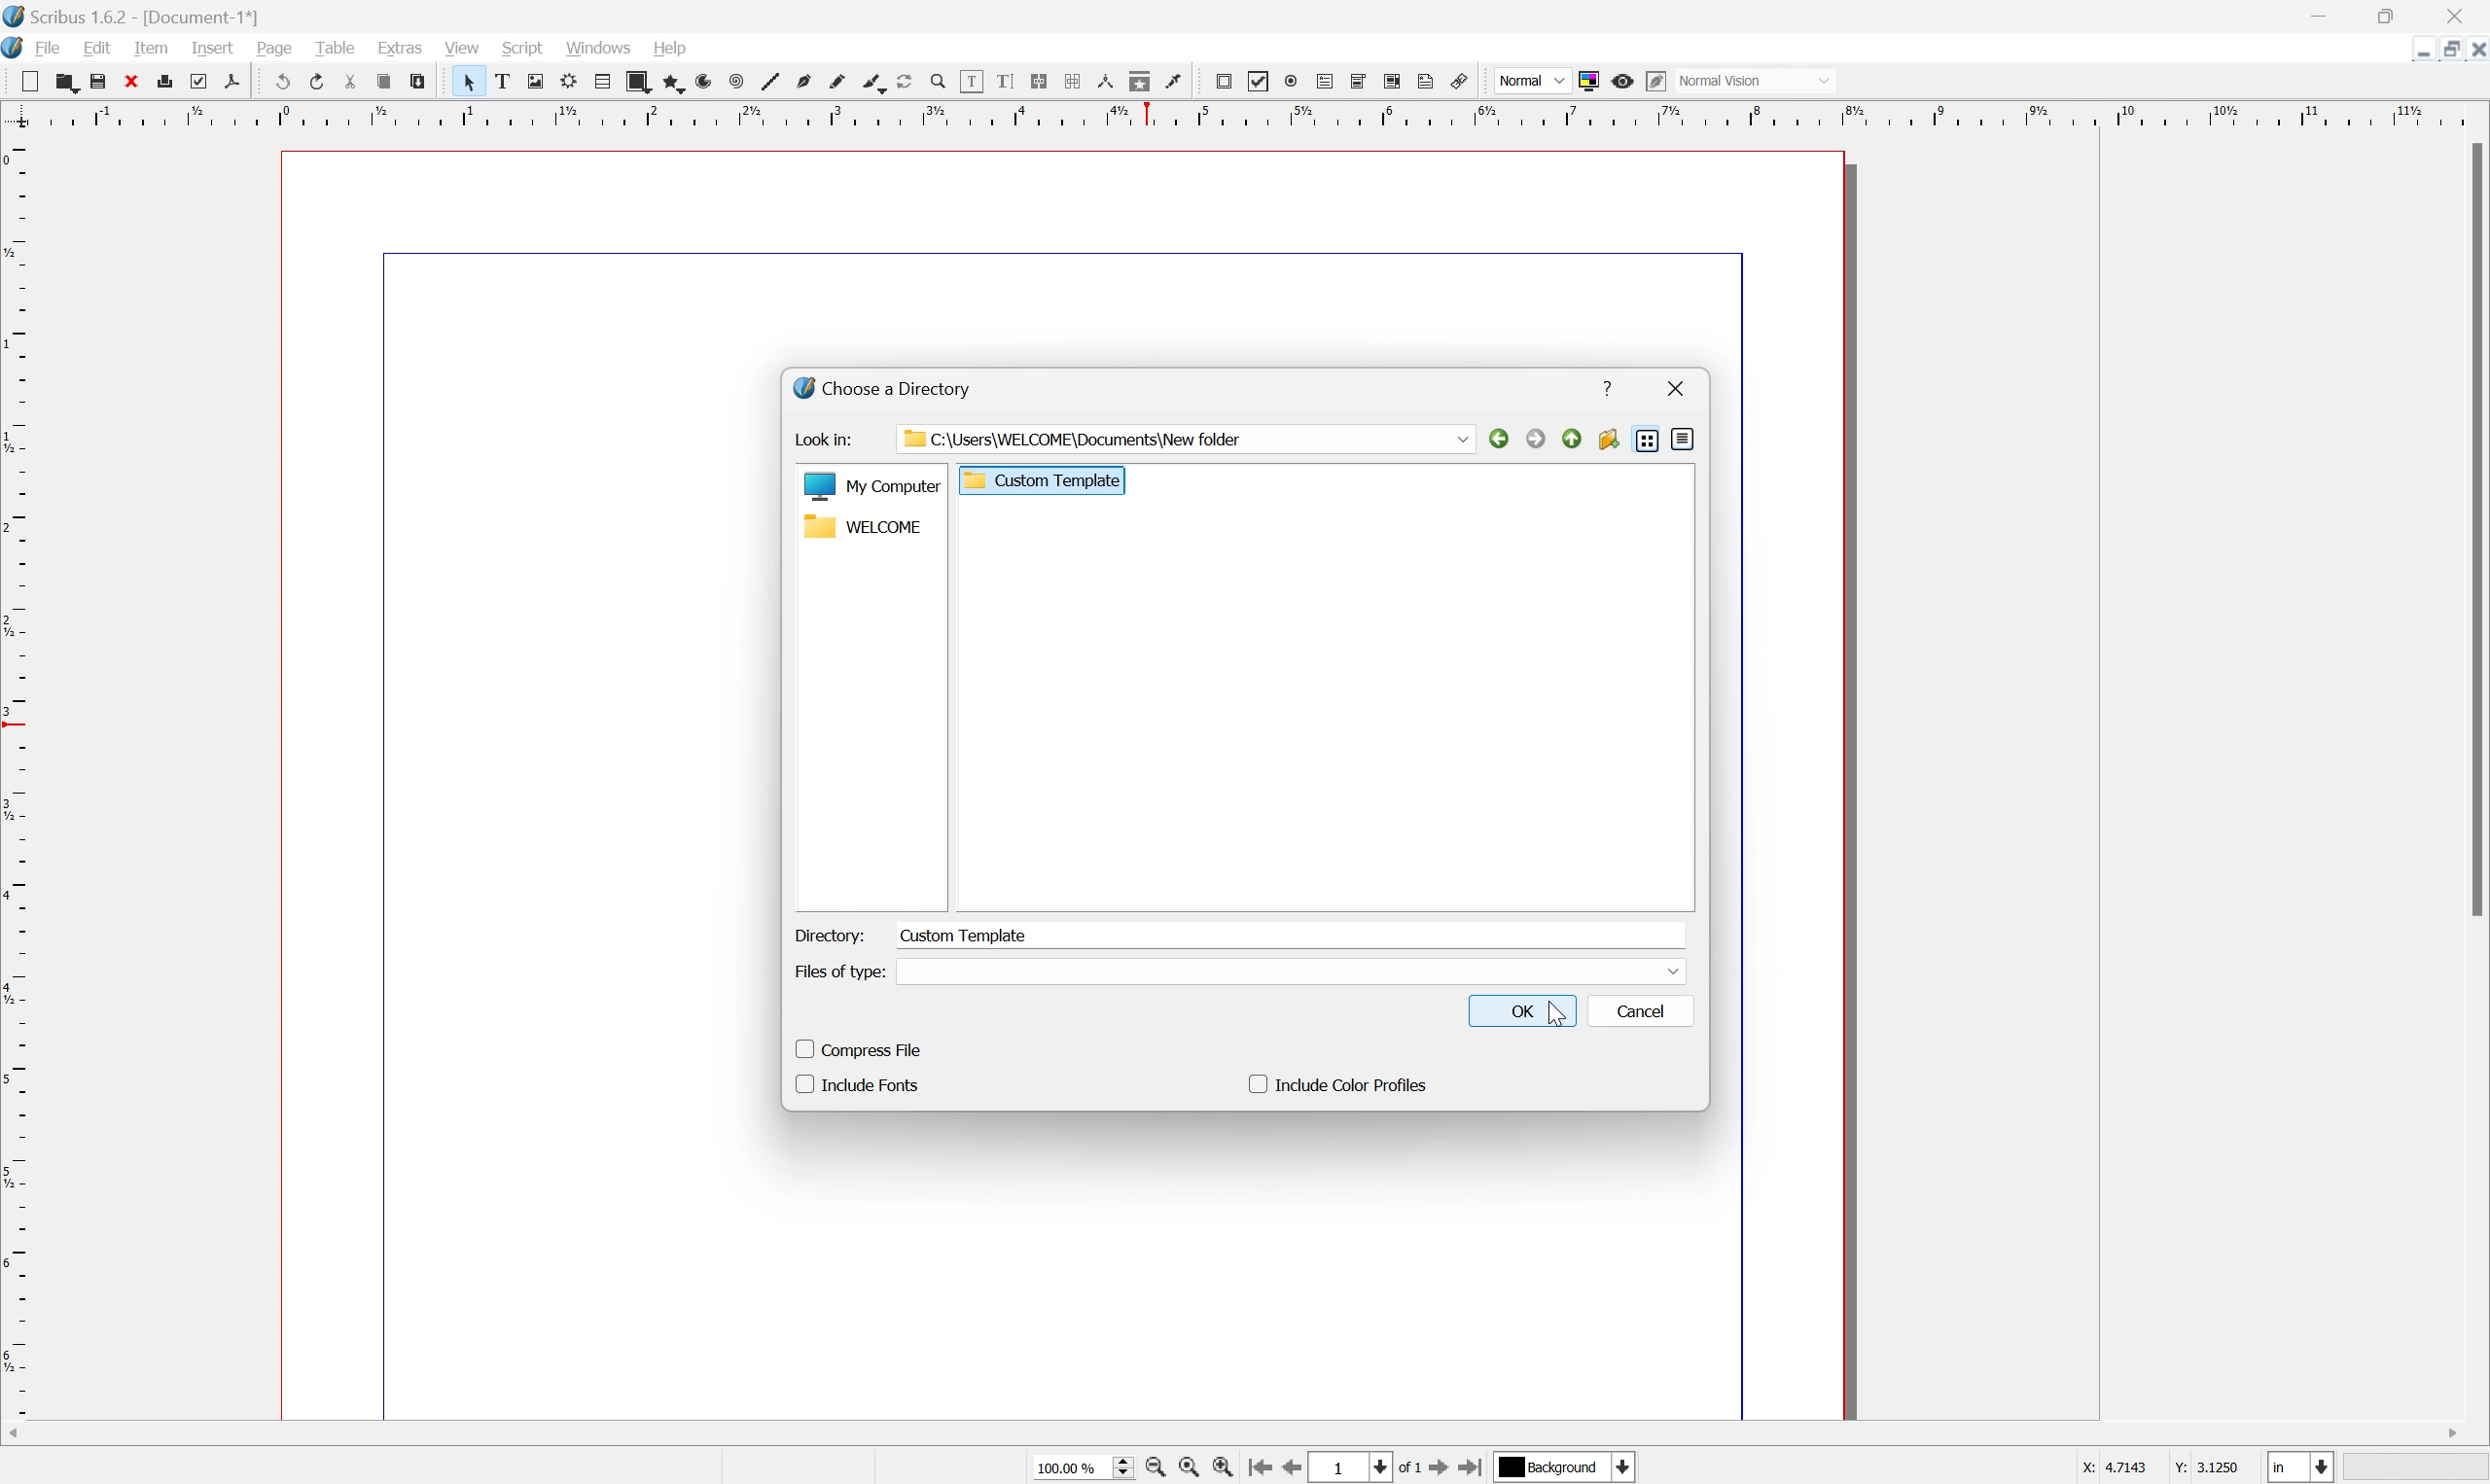  Describe the element at coordinates (1531, 81) in the screenshot. I see `Normal` at that location.